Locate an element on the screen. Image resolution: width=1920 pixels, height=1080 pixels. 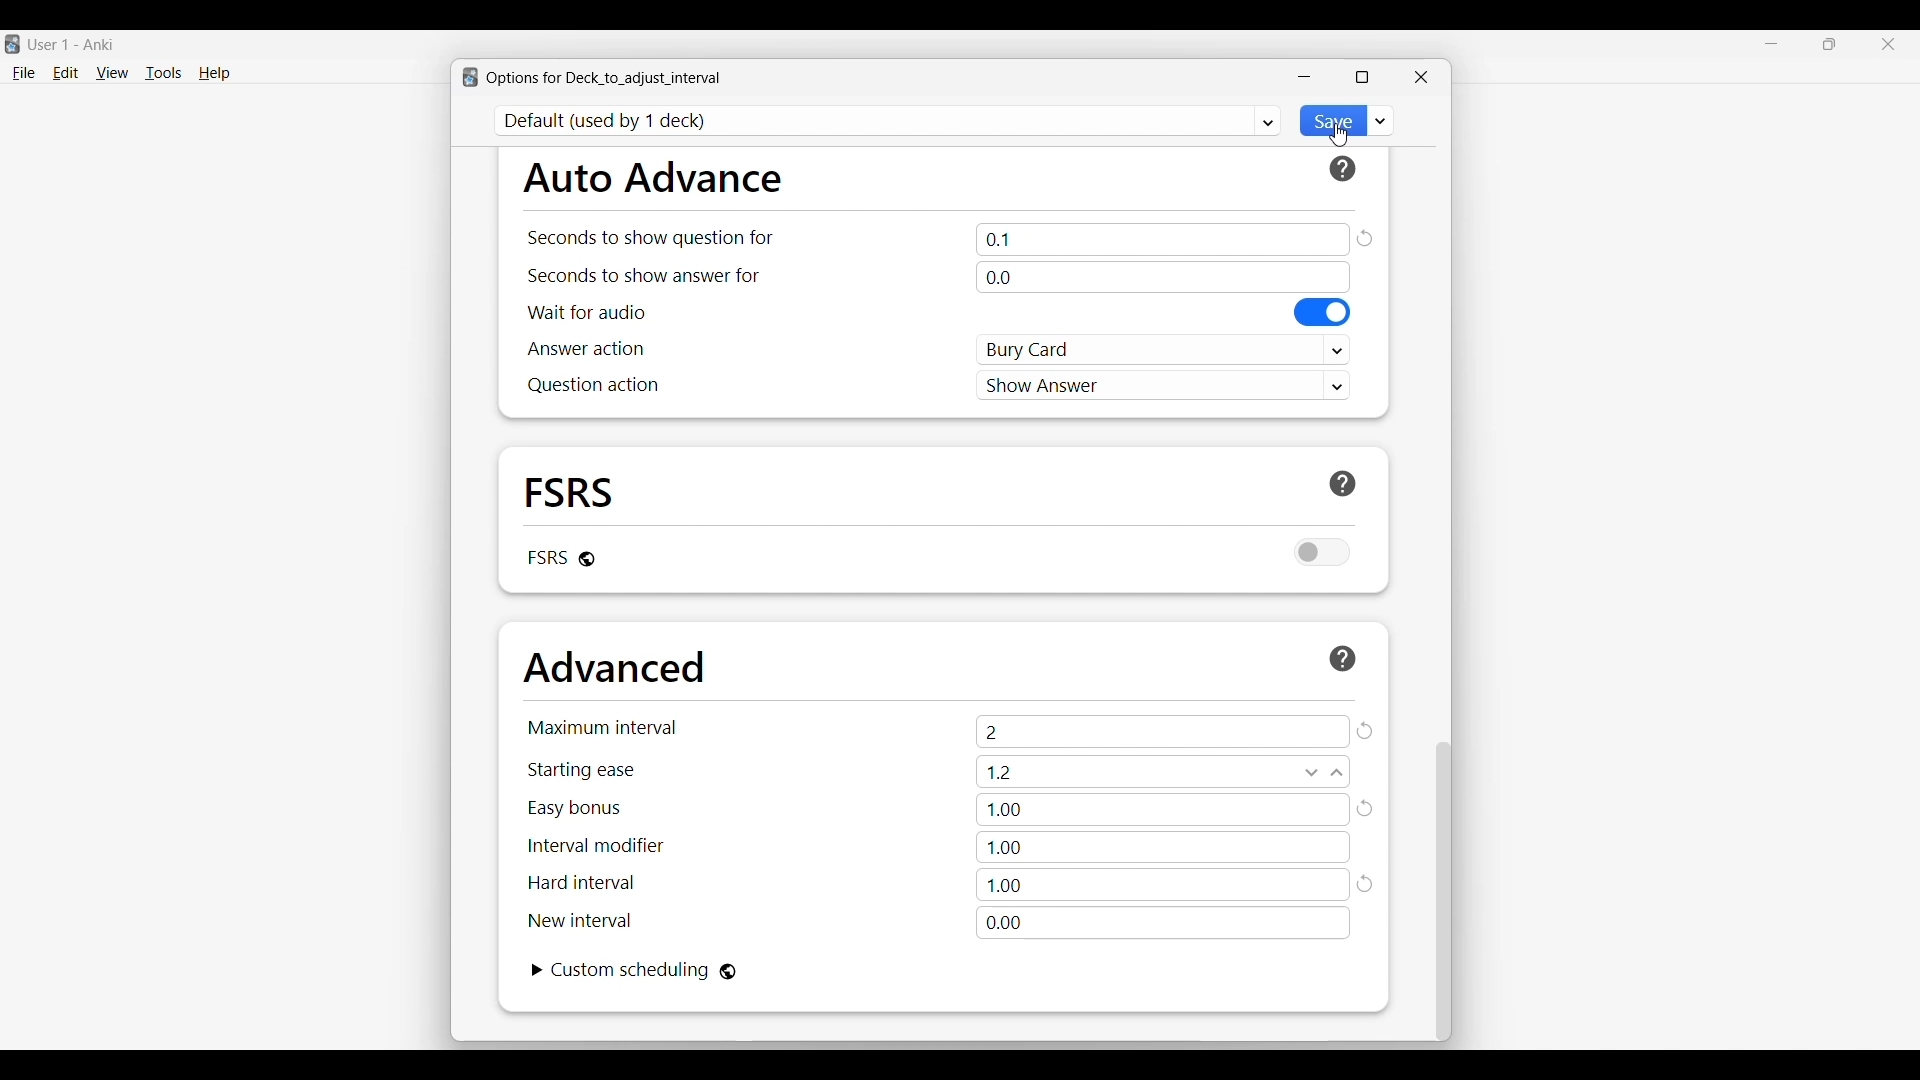
Click to expand is located at coordinates (538, 970).